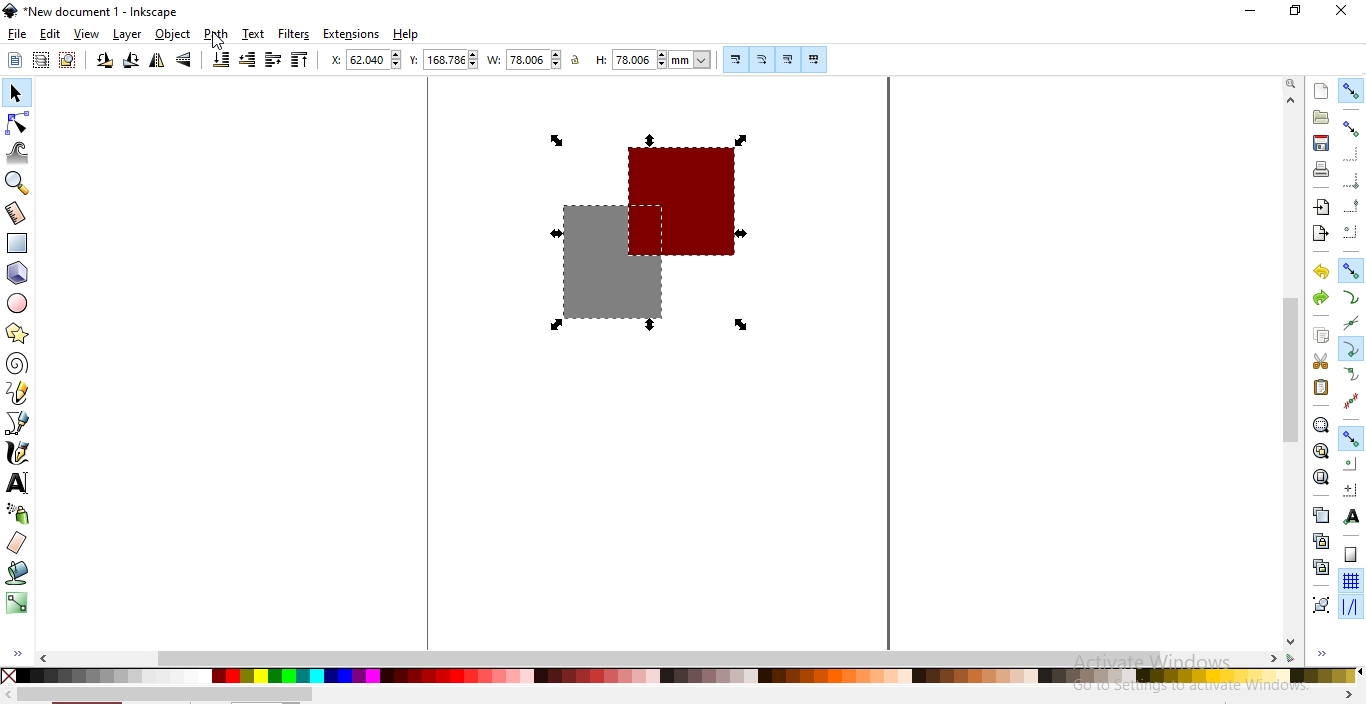  What do you see at coordinates (1351, 463) in the screenshot?
I see `snap centers of objects` at bounding box center [1351, 463].